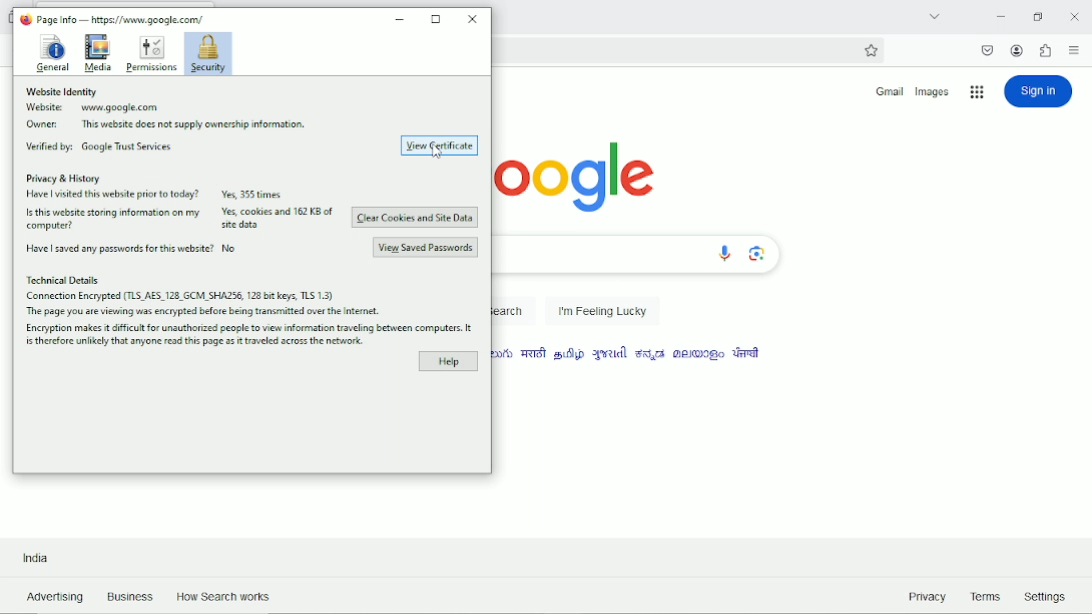 This screenshot has height=614, width=1092. I want to click on Gmail, so click(889, 92).